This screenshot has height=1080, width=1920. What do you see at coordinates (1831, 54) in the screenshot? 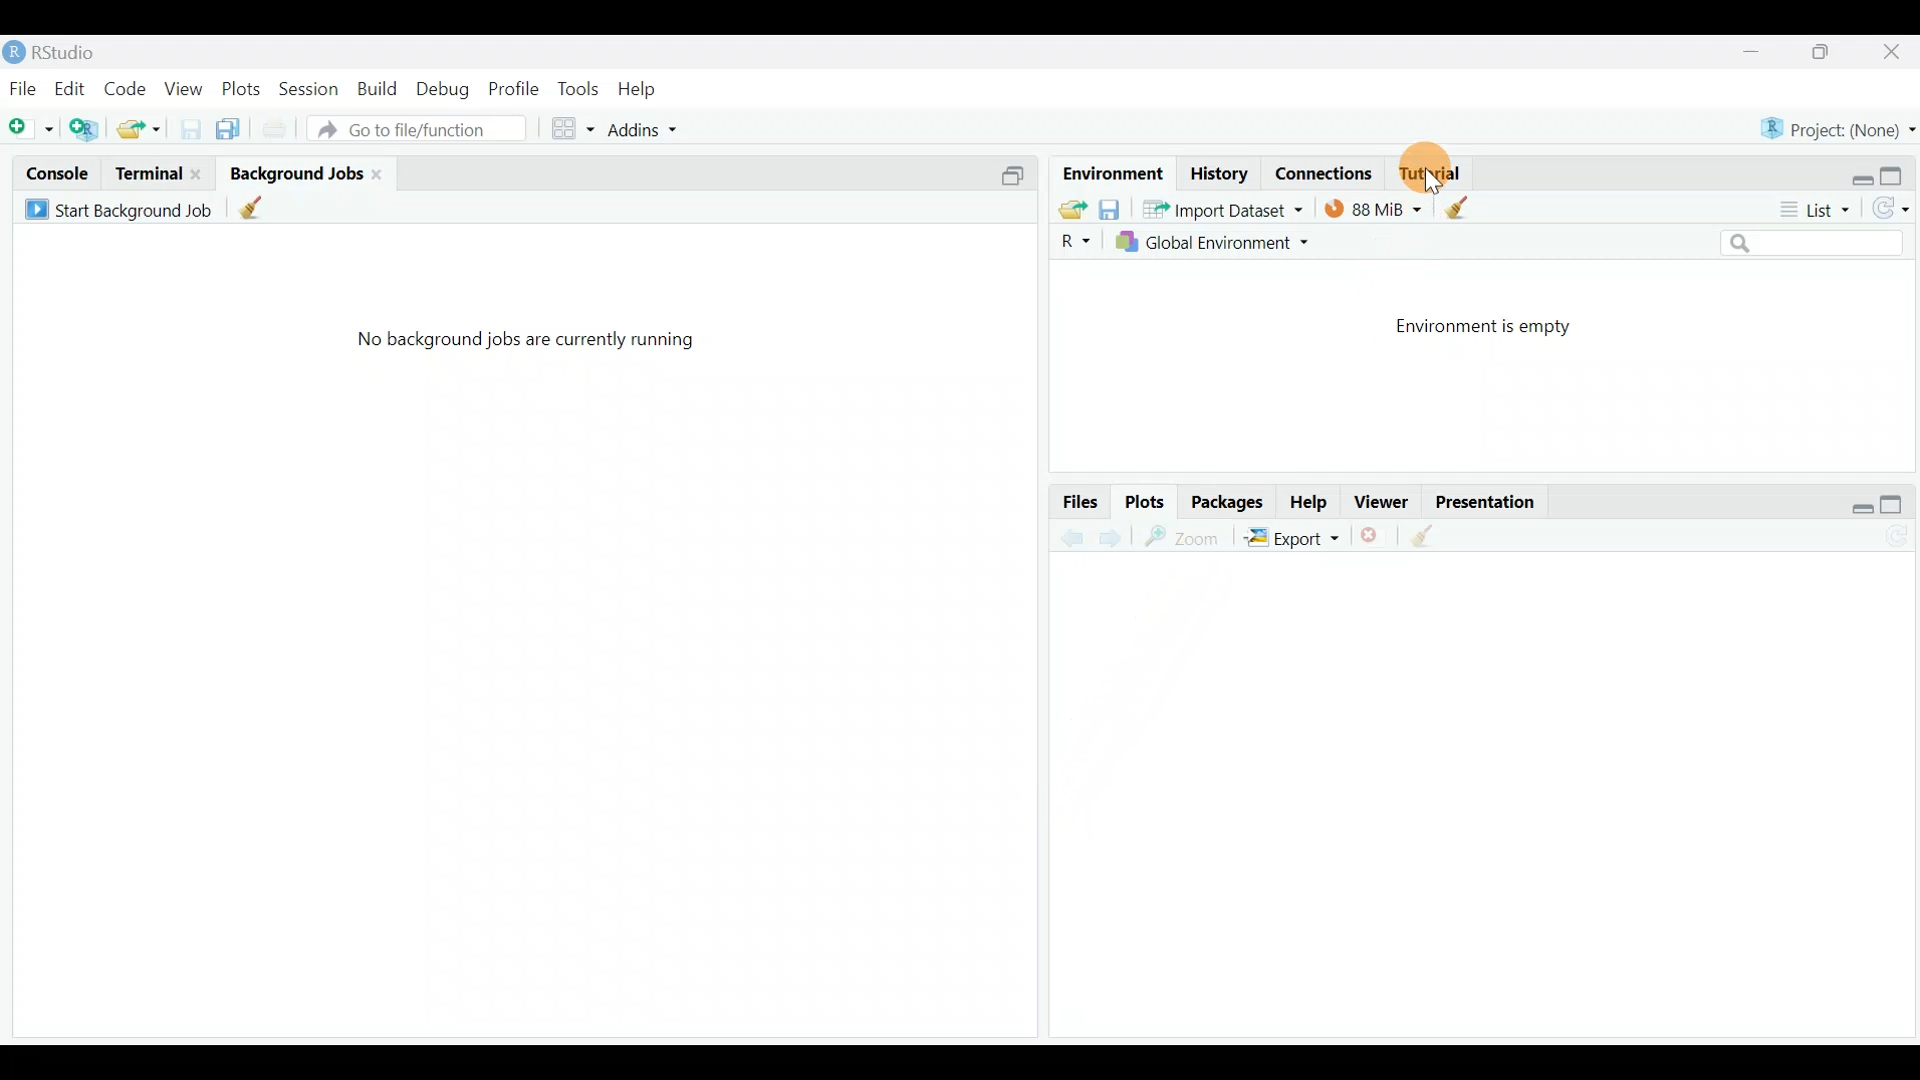
I see `Maximize` at bounding box center [1831, 54].